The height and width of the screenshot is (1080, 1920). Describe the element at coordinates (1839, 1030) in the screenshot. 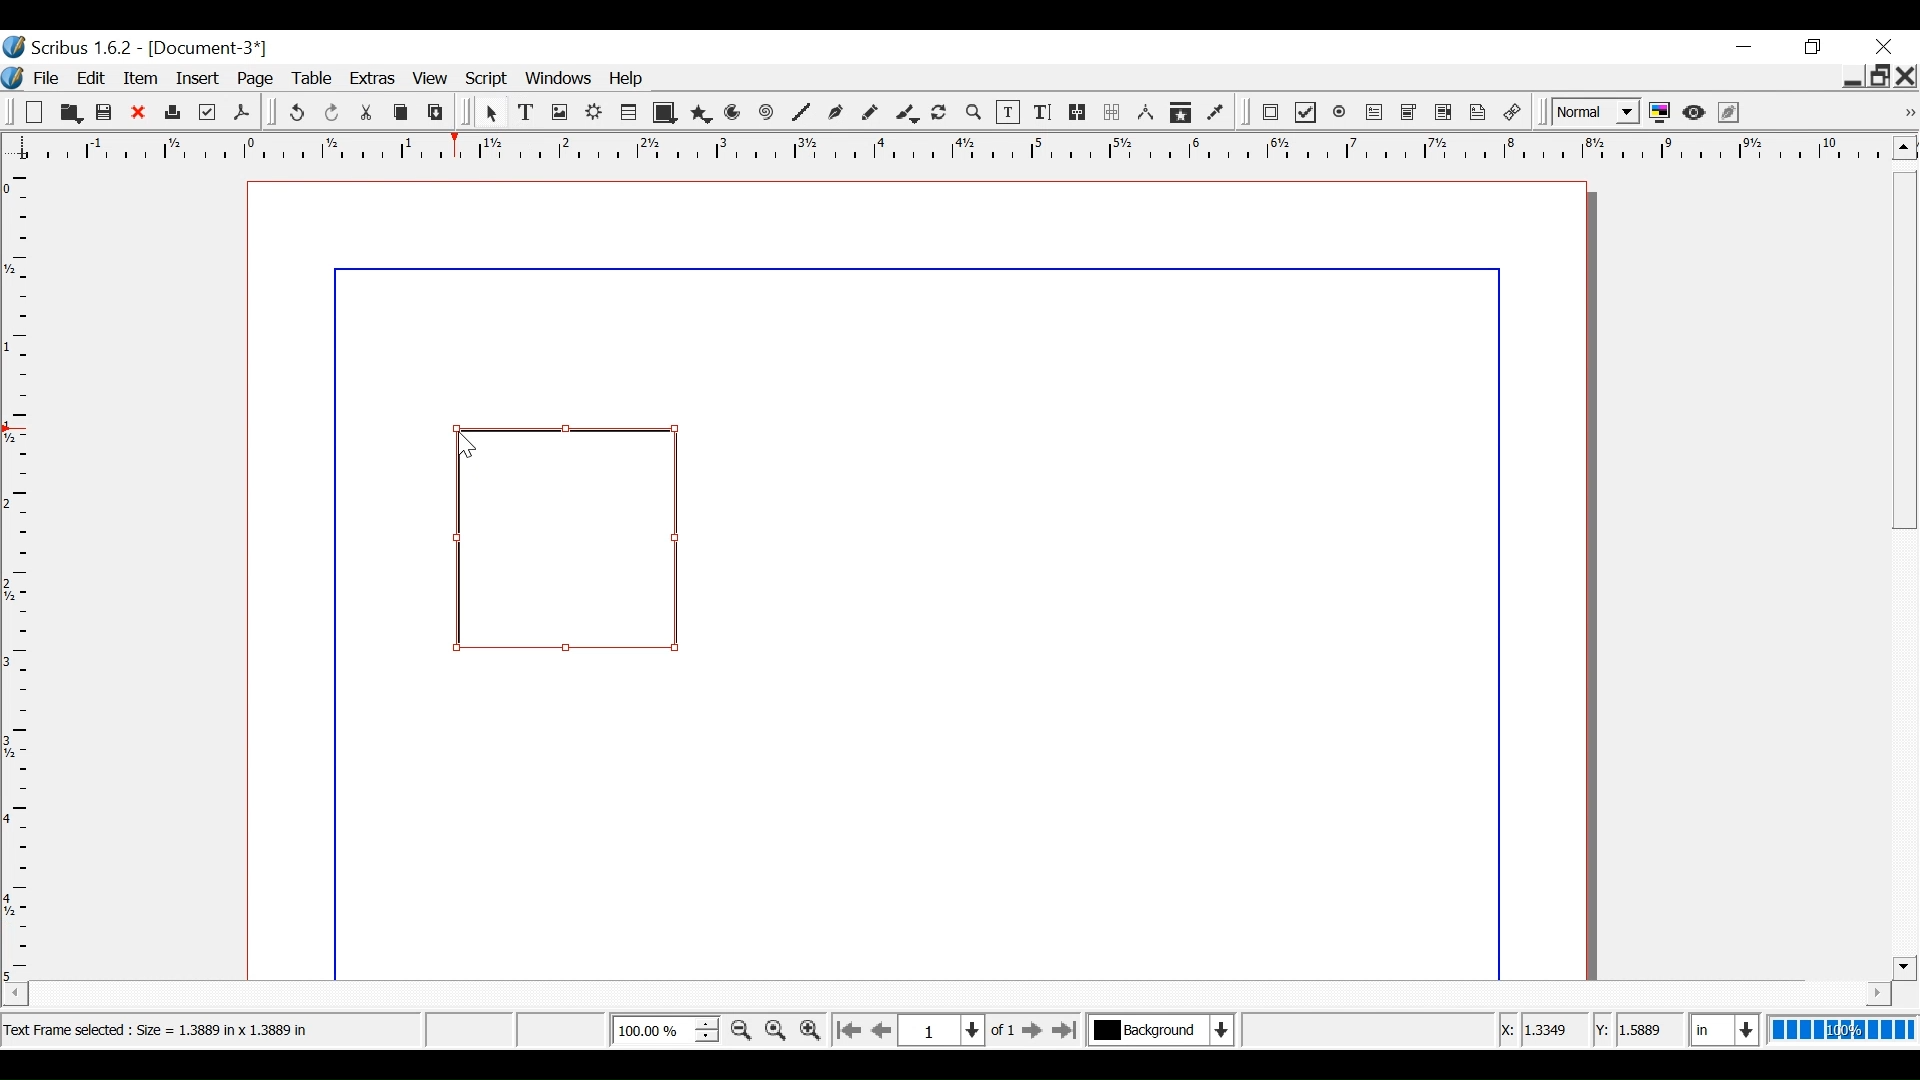

I see `100%` at that location.